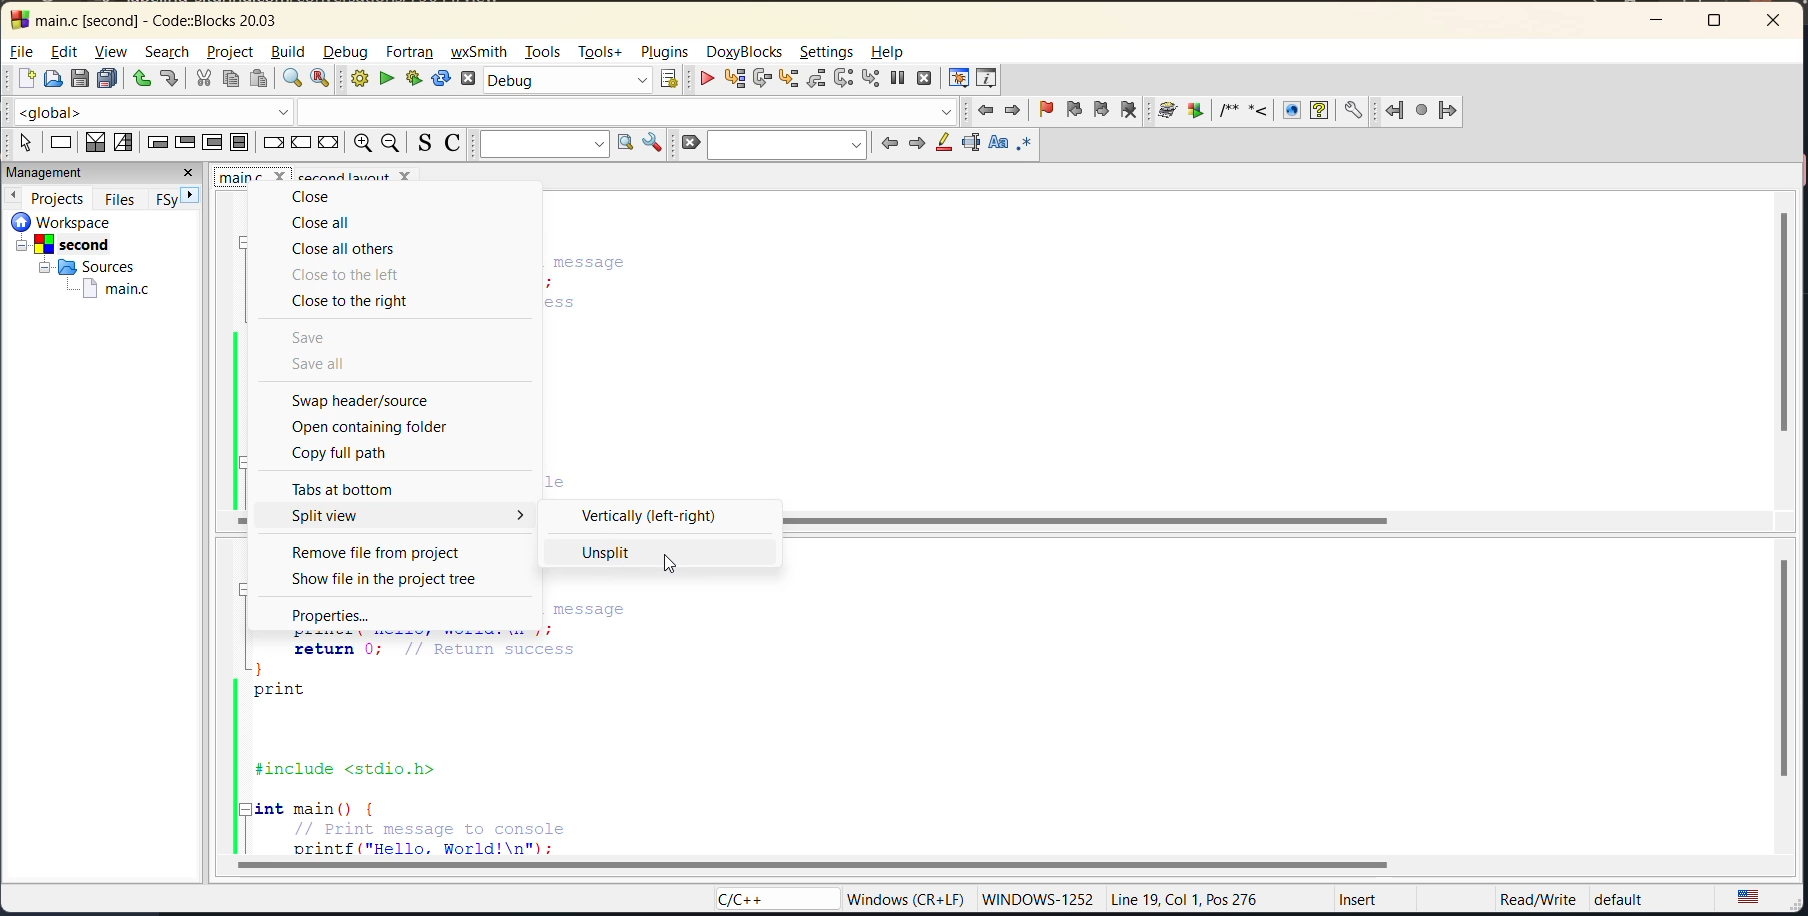 Image resolution: width=1808 pixels, height=916 pixels. Describe the element at coordinates (57, 81) in the screenshot. I see `open` at that location.